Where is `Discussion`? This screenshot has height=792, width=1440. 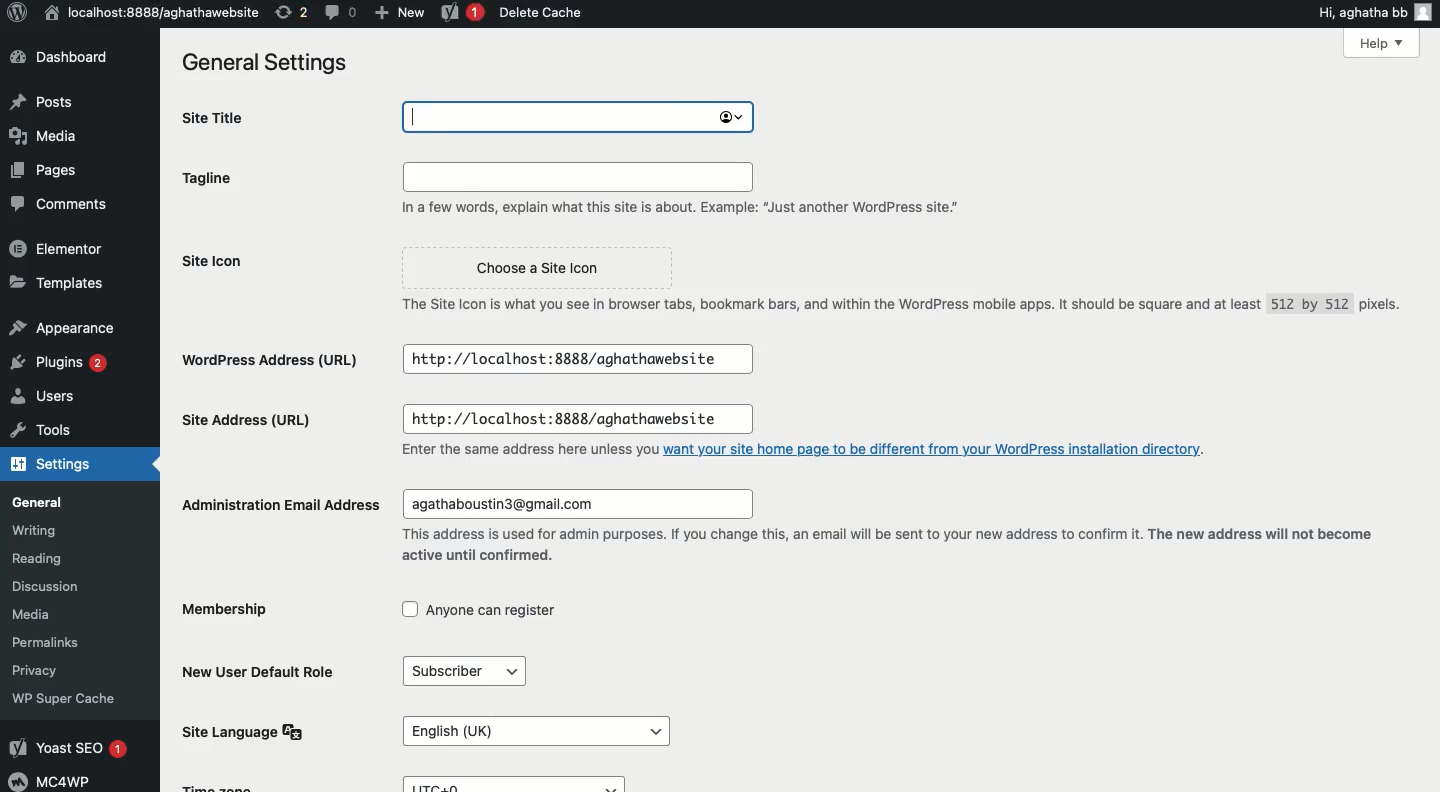
Discussion is located at coordinates (47, 584).